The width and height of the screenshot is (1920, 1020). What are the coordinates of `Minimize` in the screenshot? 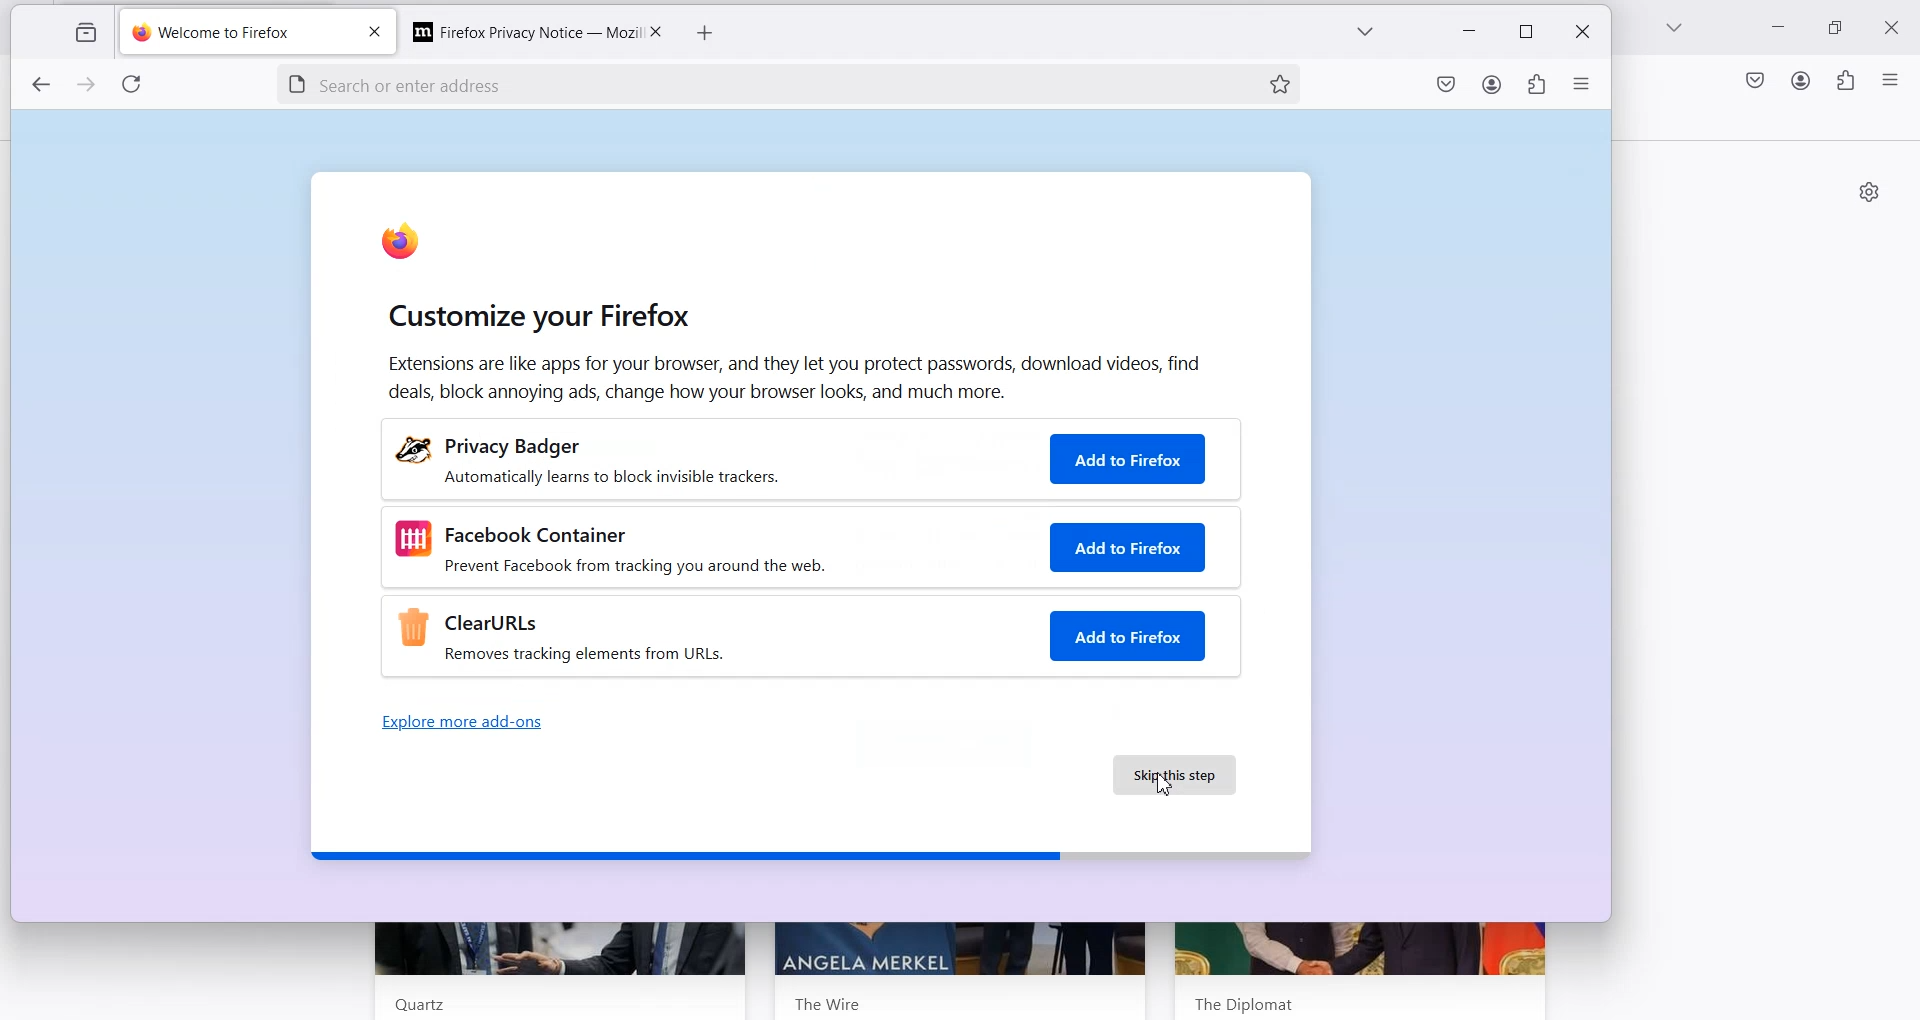 It's located at (1780, 30).